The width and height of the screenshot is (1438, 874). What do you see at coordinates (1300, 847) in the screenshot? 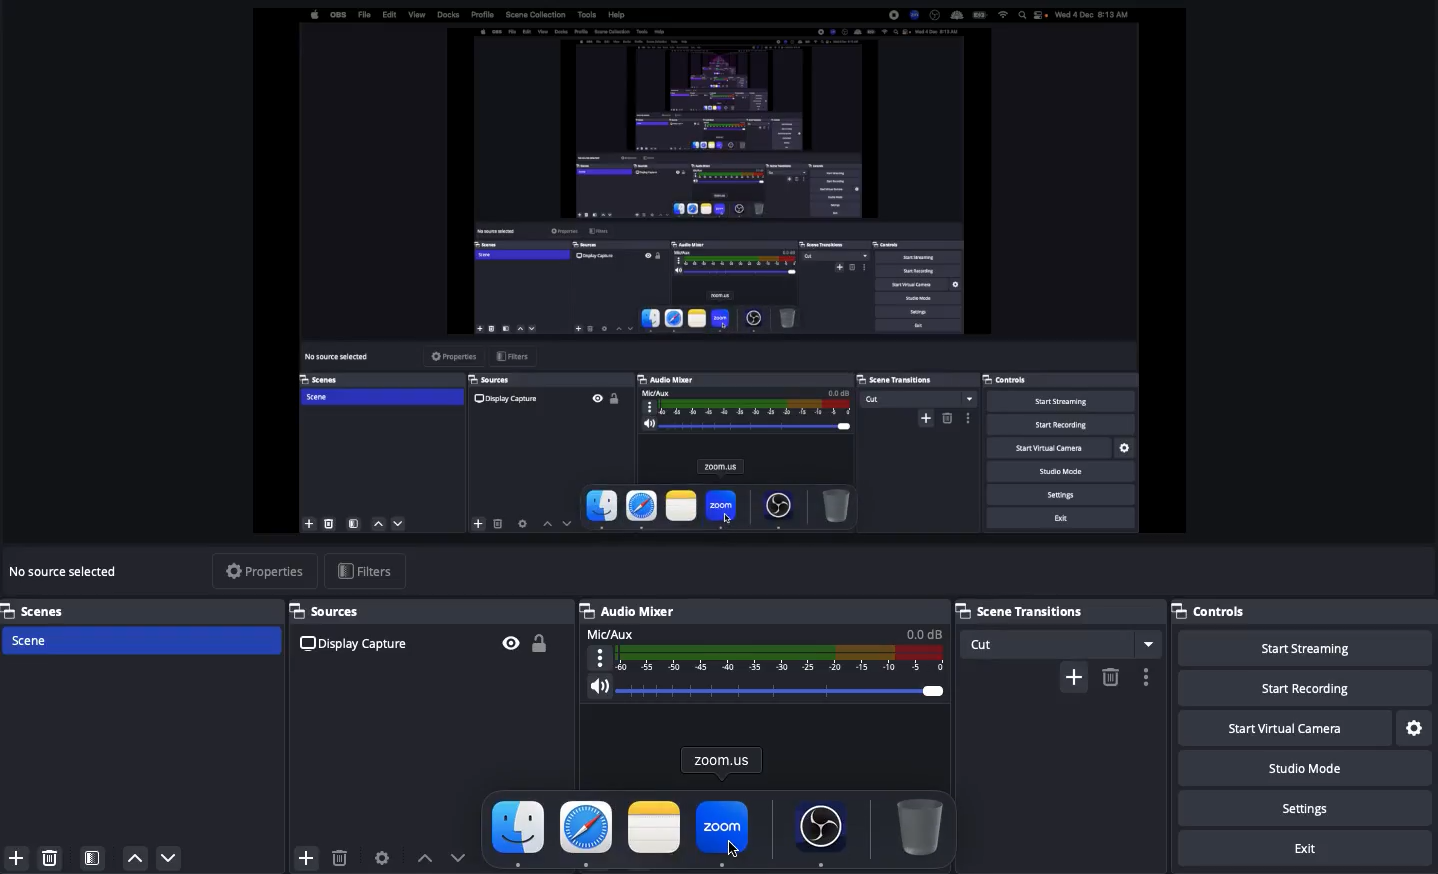
I see `Exit` at bounding box center [1300, 847].